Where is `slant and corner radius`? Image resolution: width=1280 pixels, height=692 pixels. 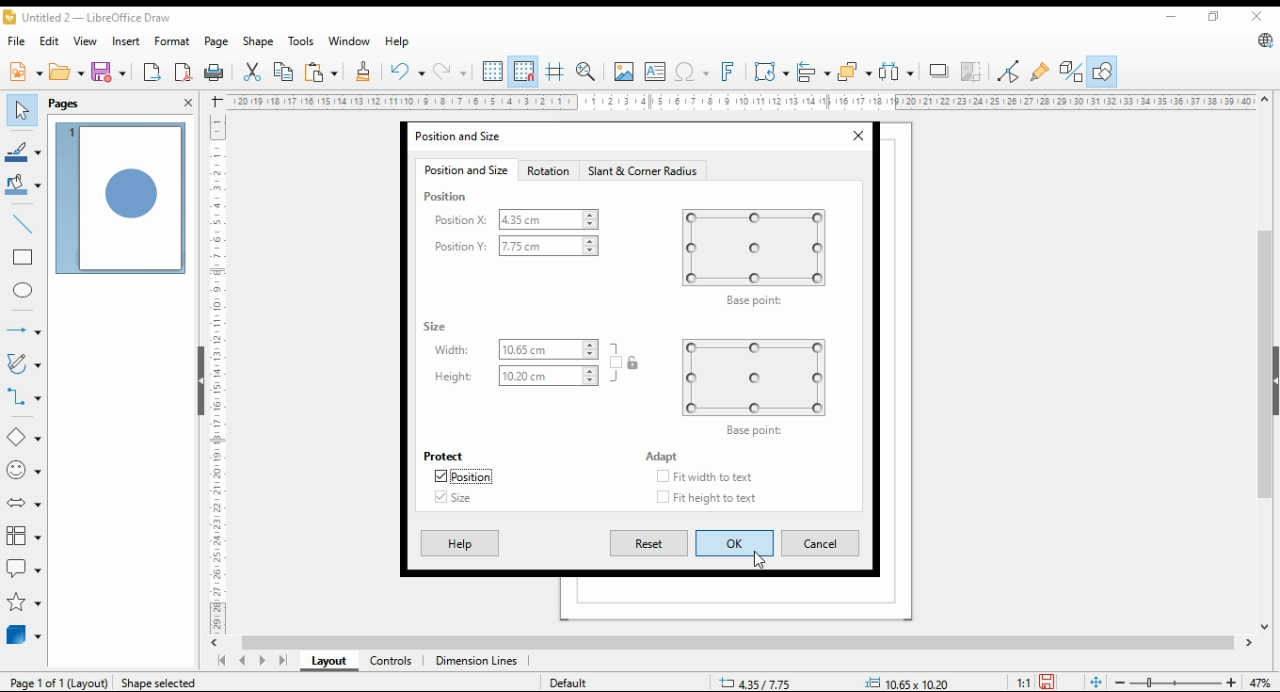
slant and corner radius is located at coordinates (643, 171).